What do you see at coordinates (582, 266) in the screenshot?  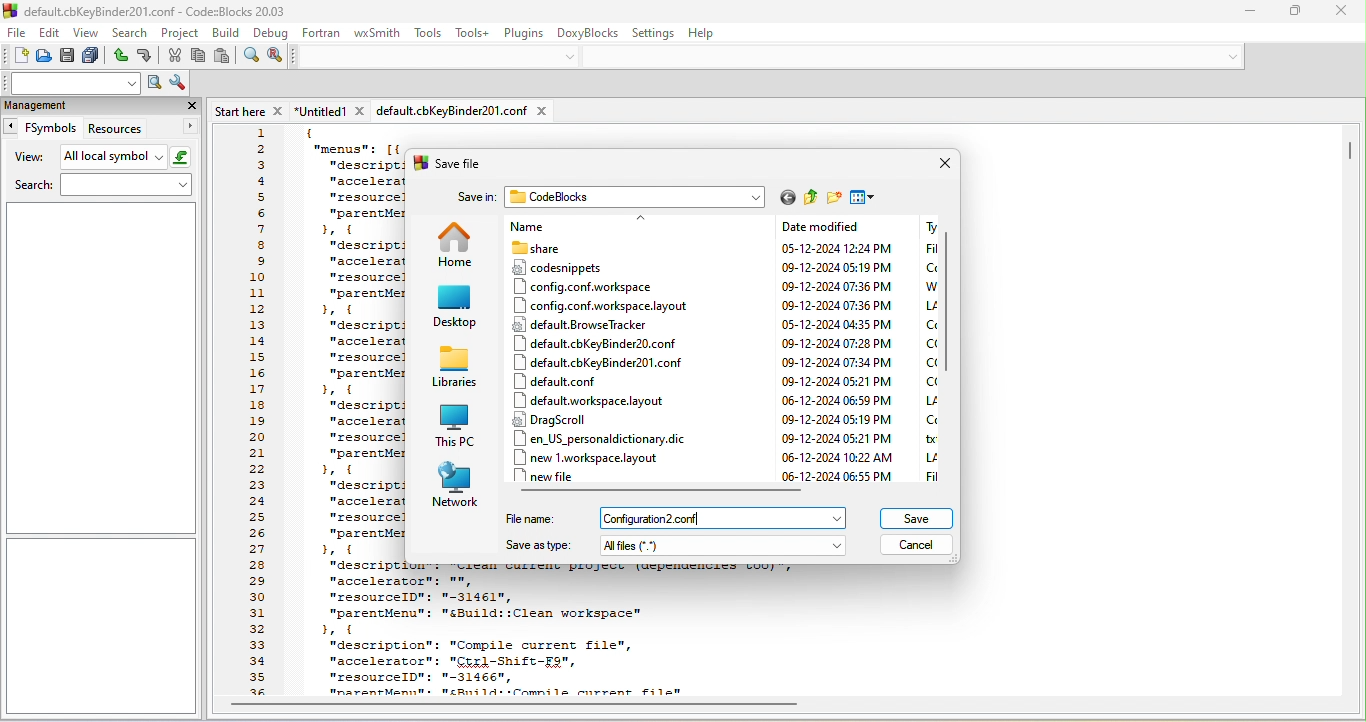 I see `codesnippets` at bounding box center [582, 266].